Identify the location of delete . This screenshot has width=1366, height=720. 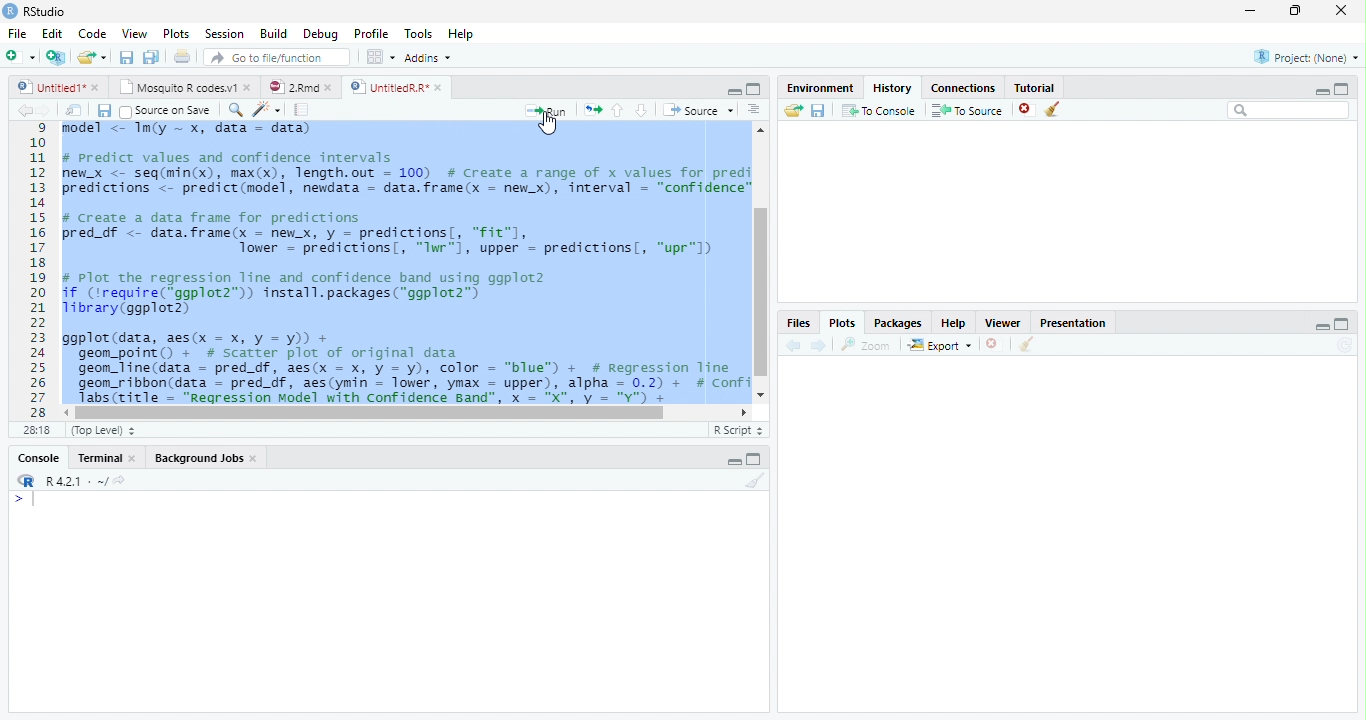
(1024, 108).